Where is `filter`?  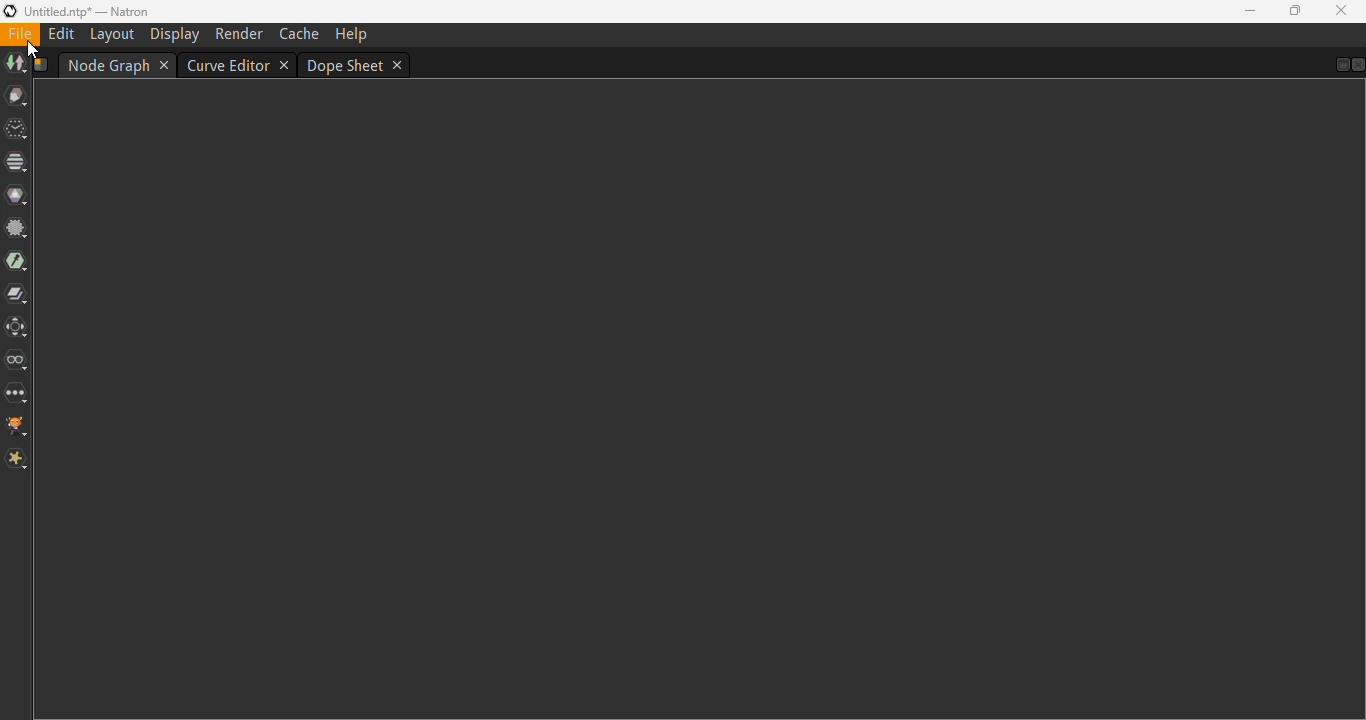 filter is located at coordinates (15, 229).